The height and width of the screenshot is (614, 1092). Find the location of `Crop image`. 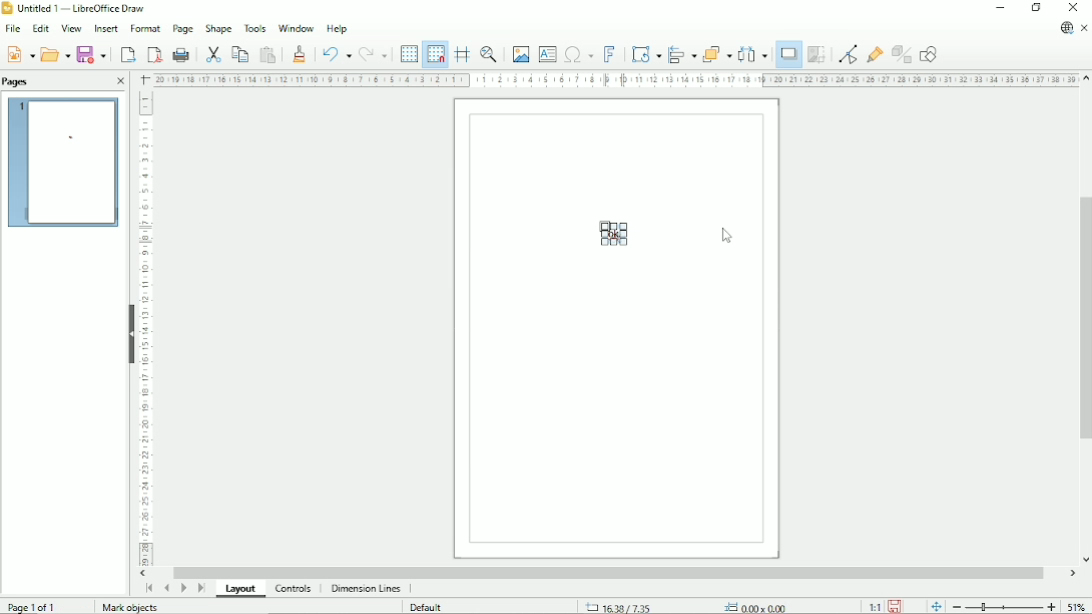

Crop image is located at coordinates (819, 54).